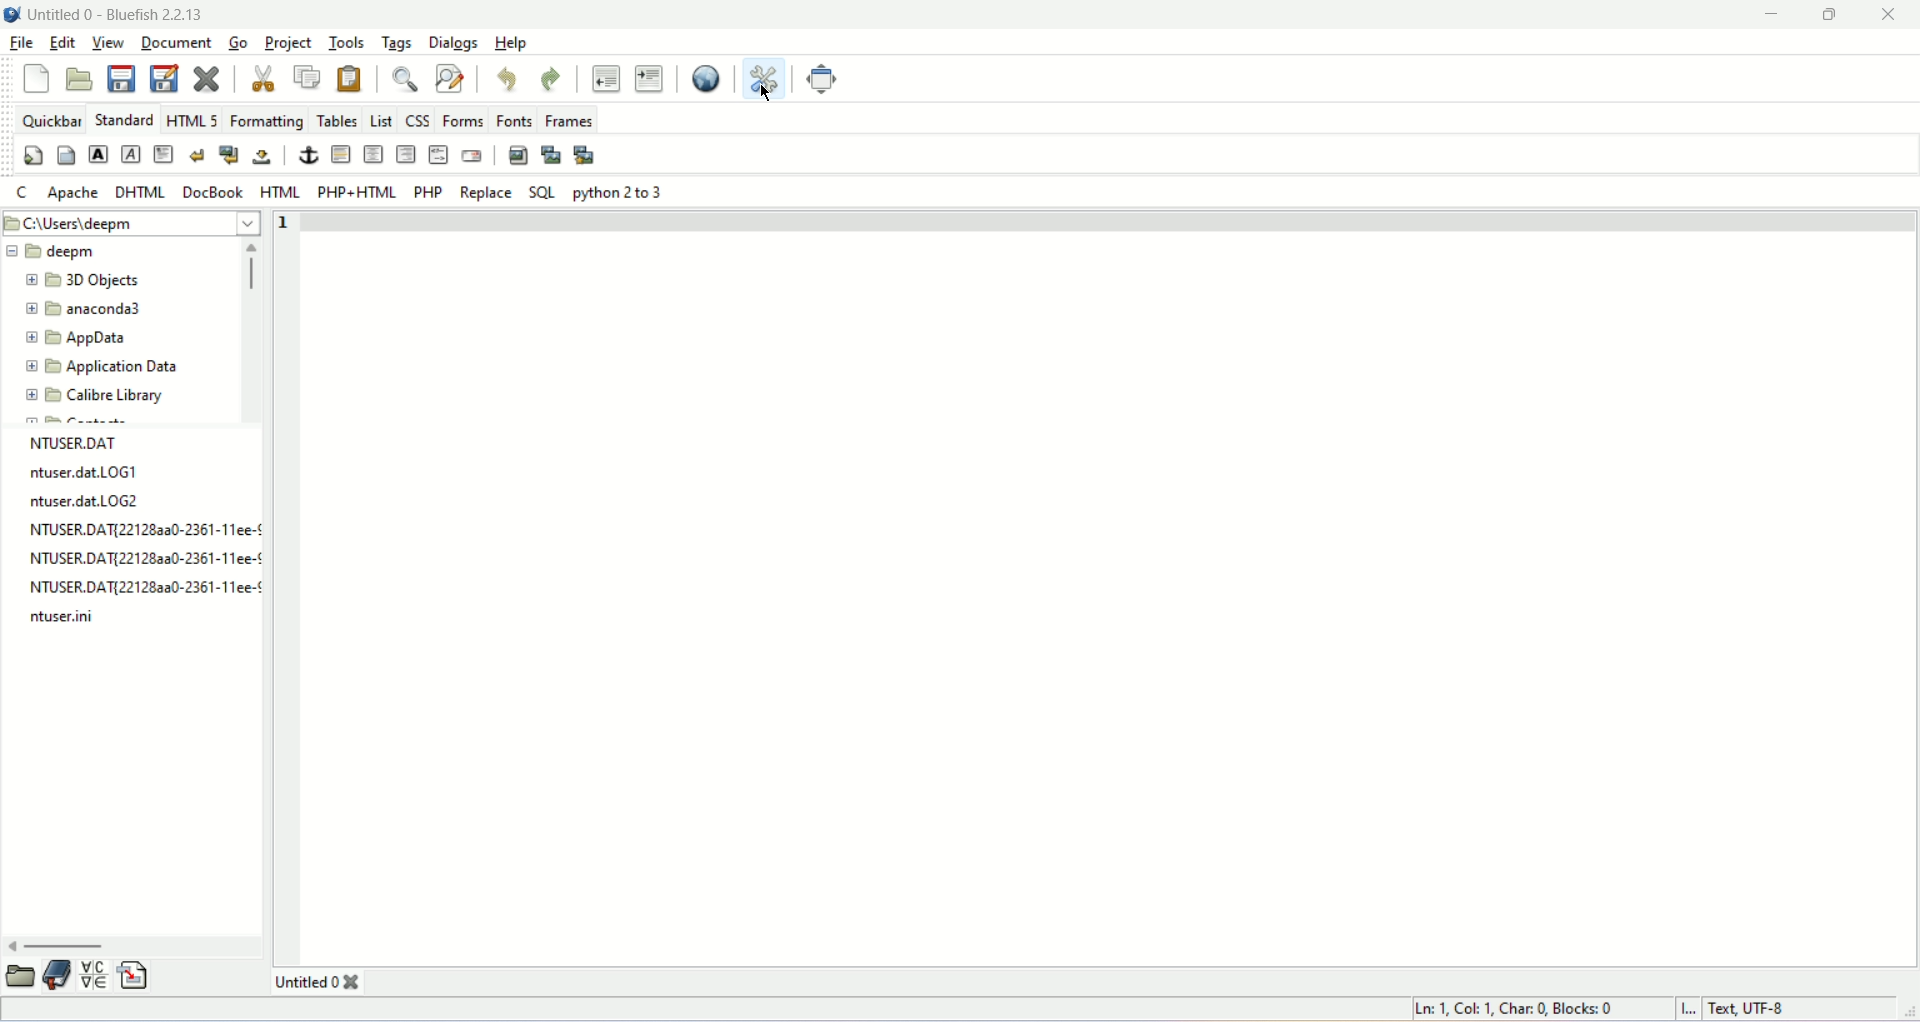 The width and height of the screenshot is (1920, 1022). Describe the element at coordinates (771, 94) in the screenshot. I see `cursor` at that location.